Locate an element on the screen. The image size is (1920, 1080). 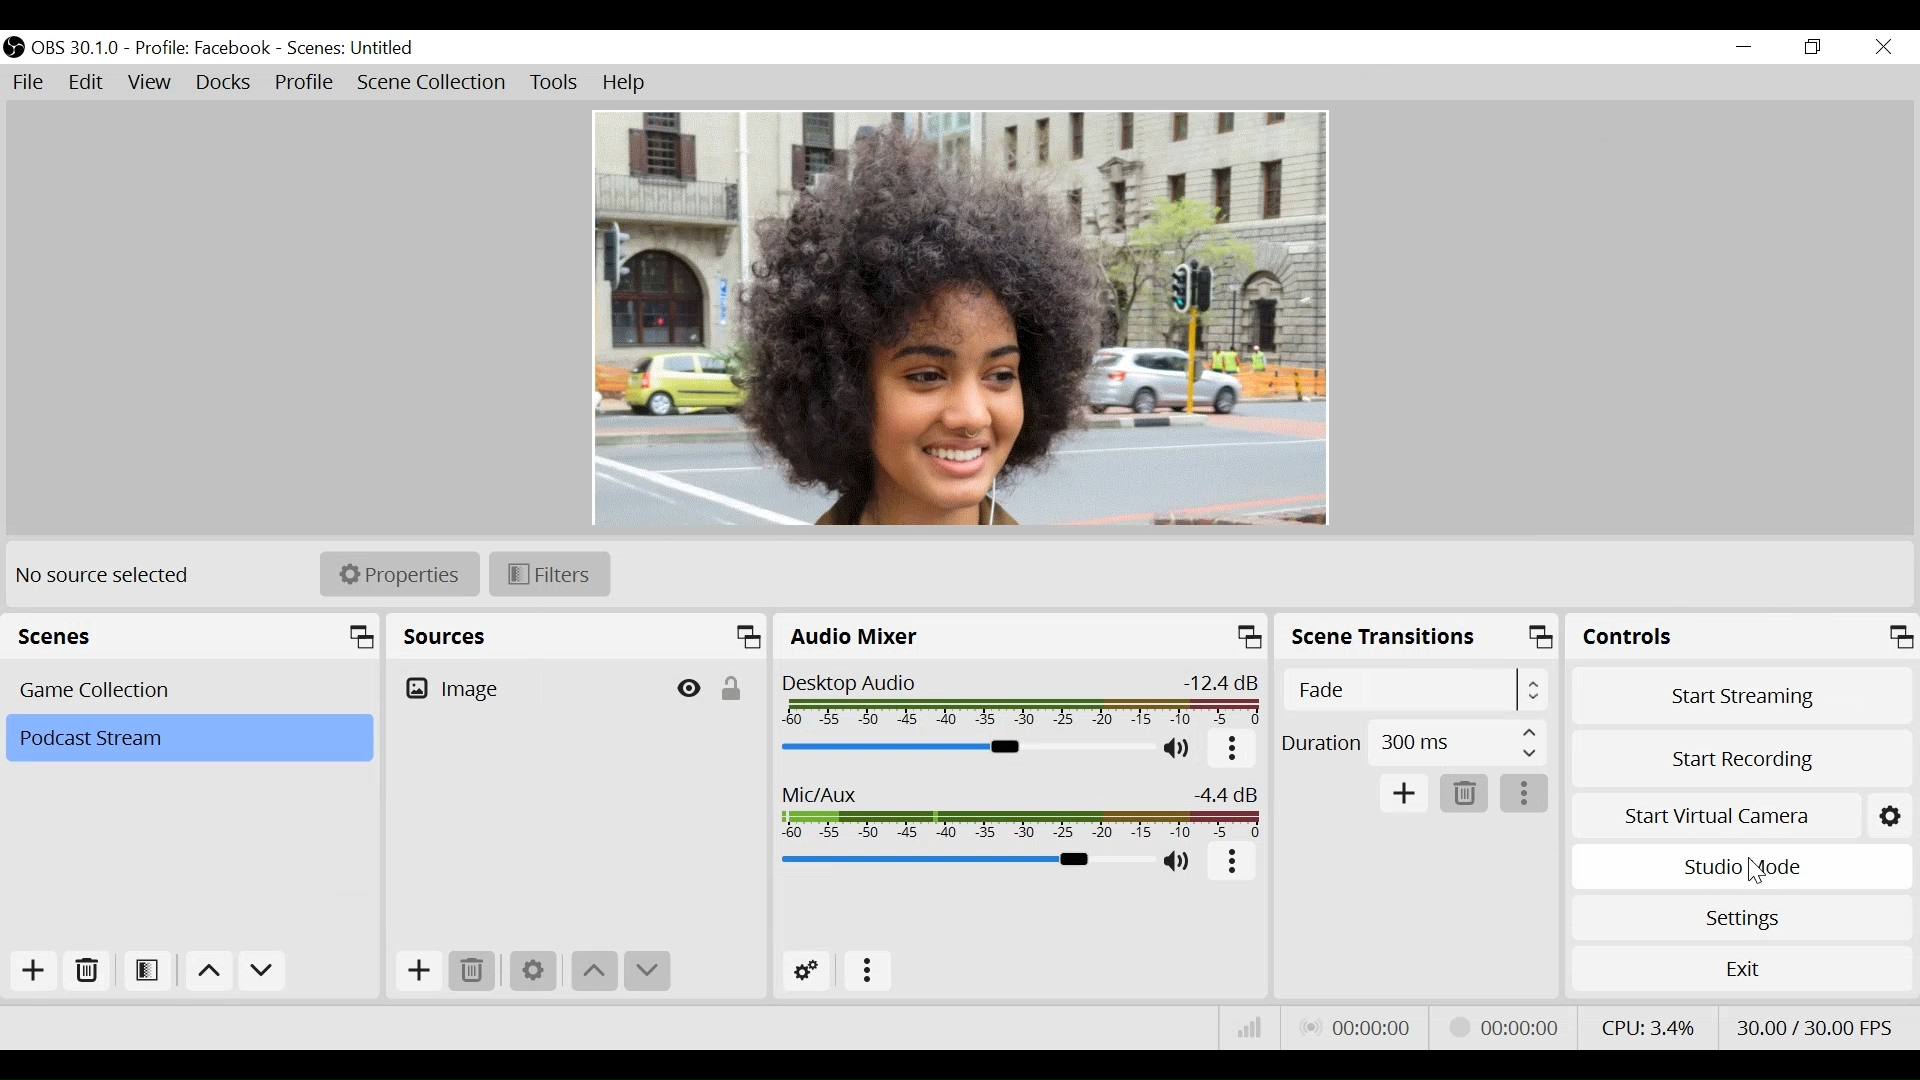
Studio Mode is located at coordinates (1739, 868).